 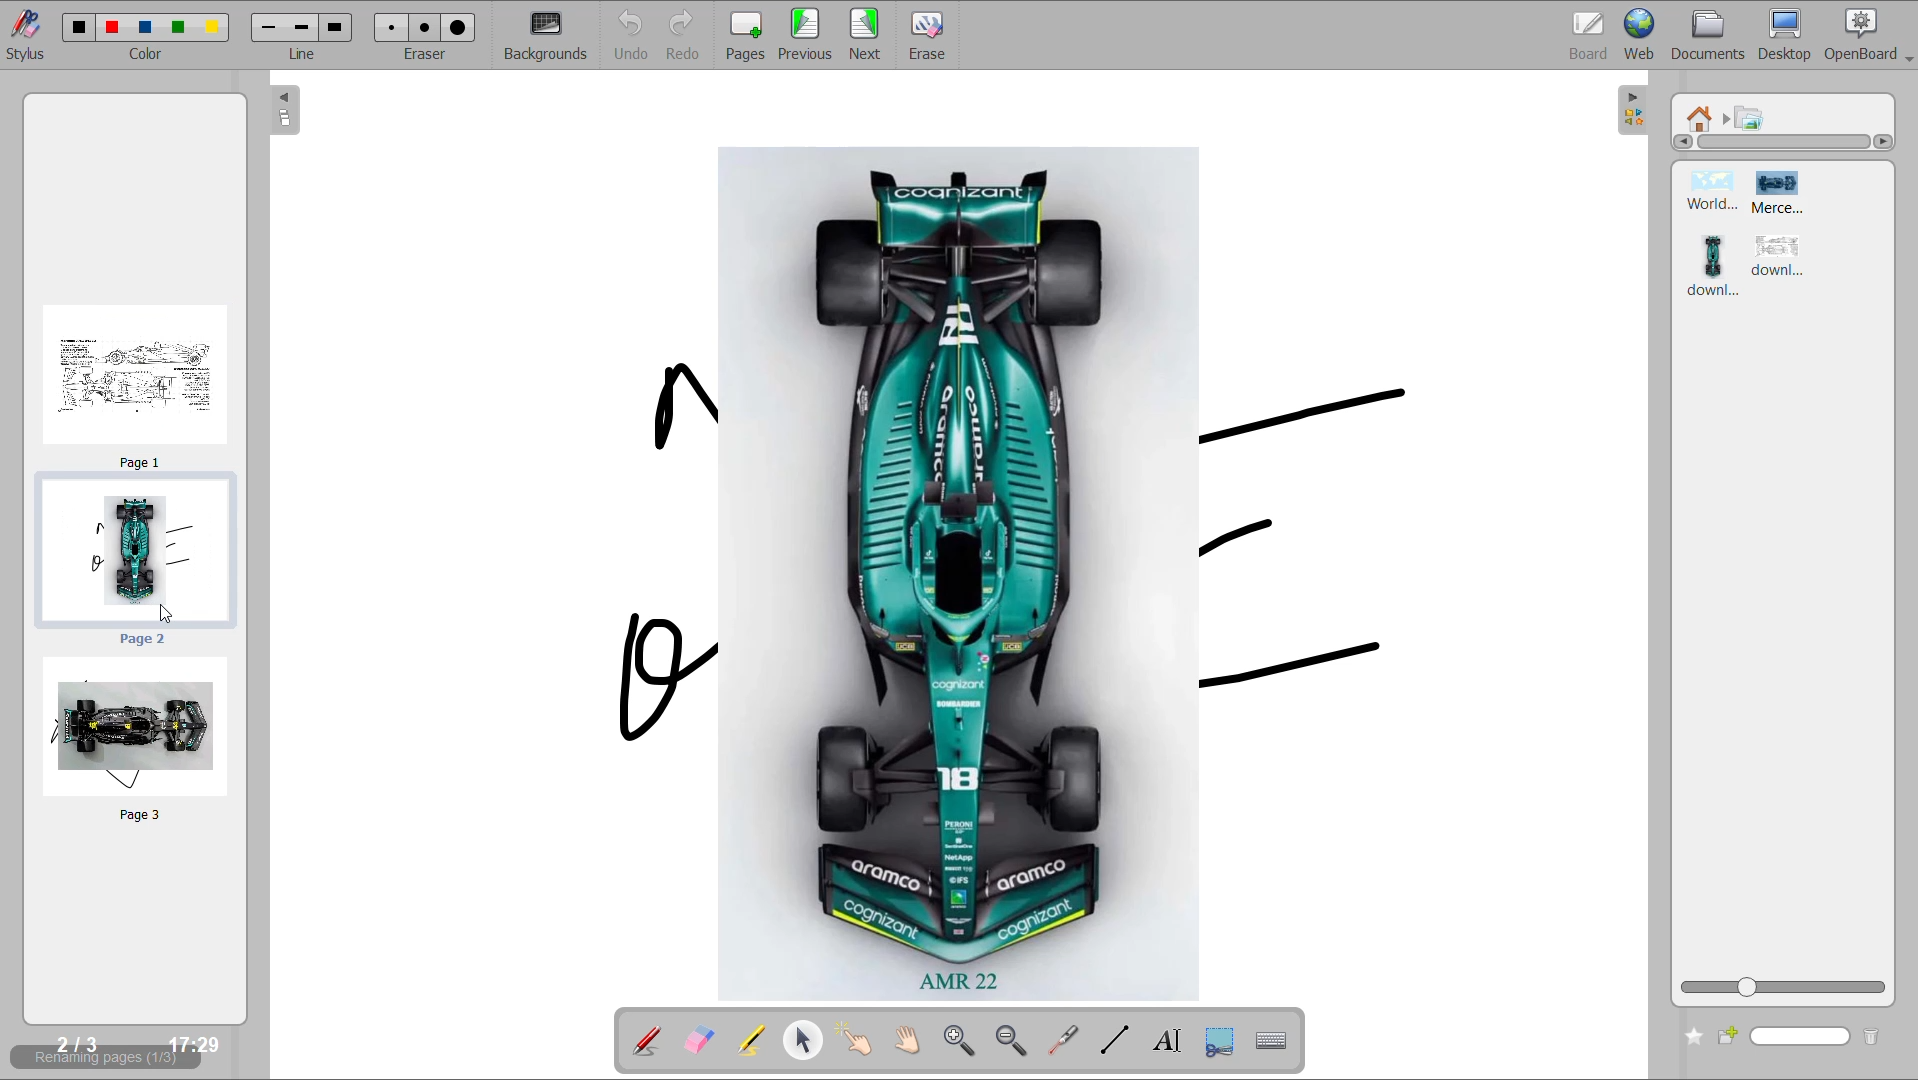 What do you see at coordinates (212, 25) in the screenshot?
I see `color 5` at bounding box center [212, 25].